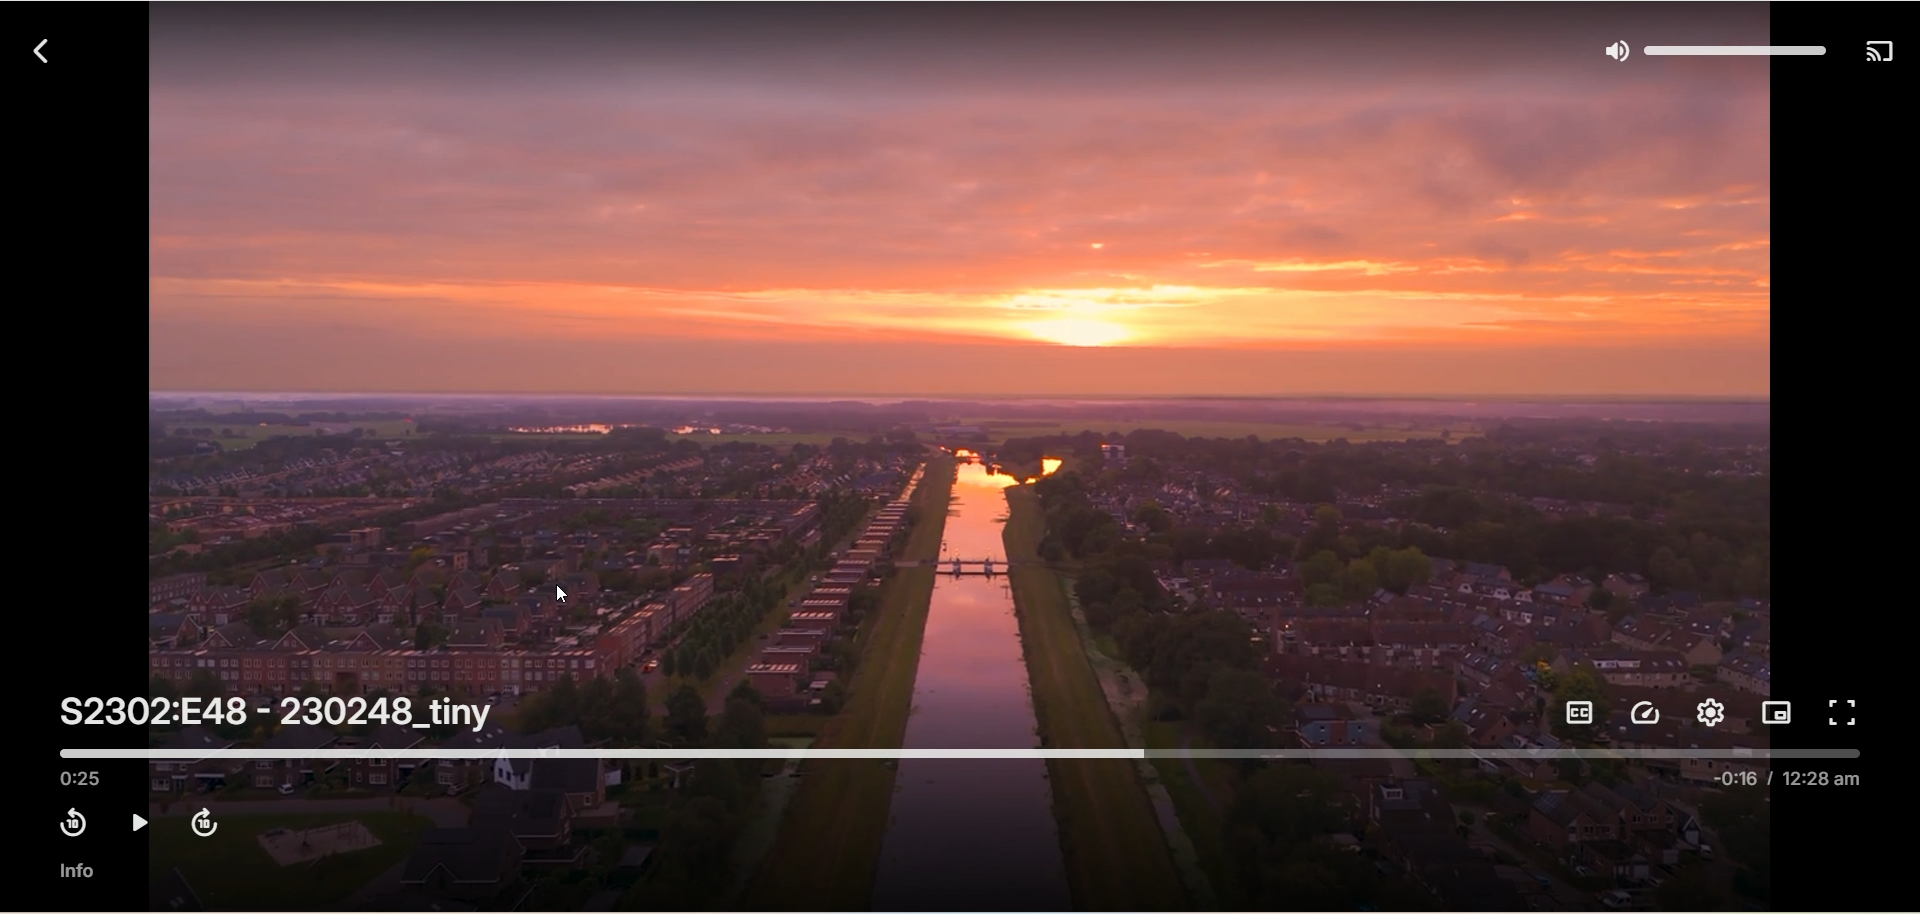 This screenshot has height=914, width=1920. What do you see at coordinates (964, 750) in the screenshot?
I see `timeline` at bounding box center [964, 750].